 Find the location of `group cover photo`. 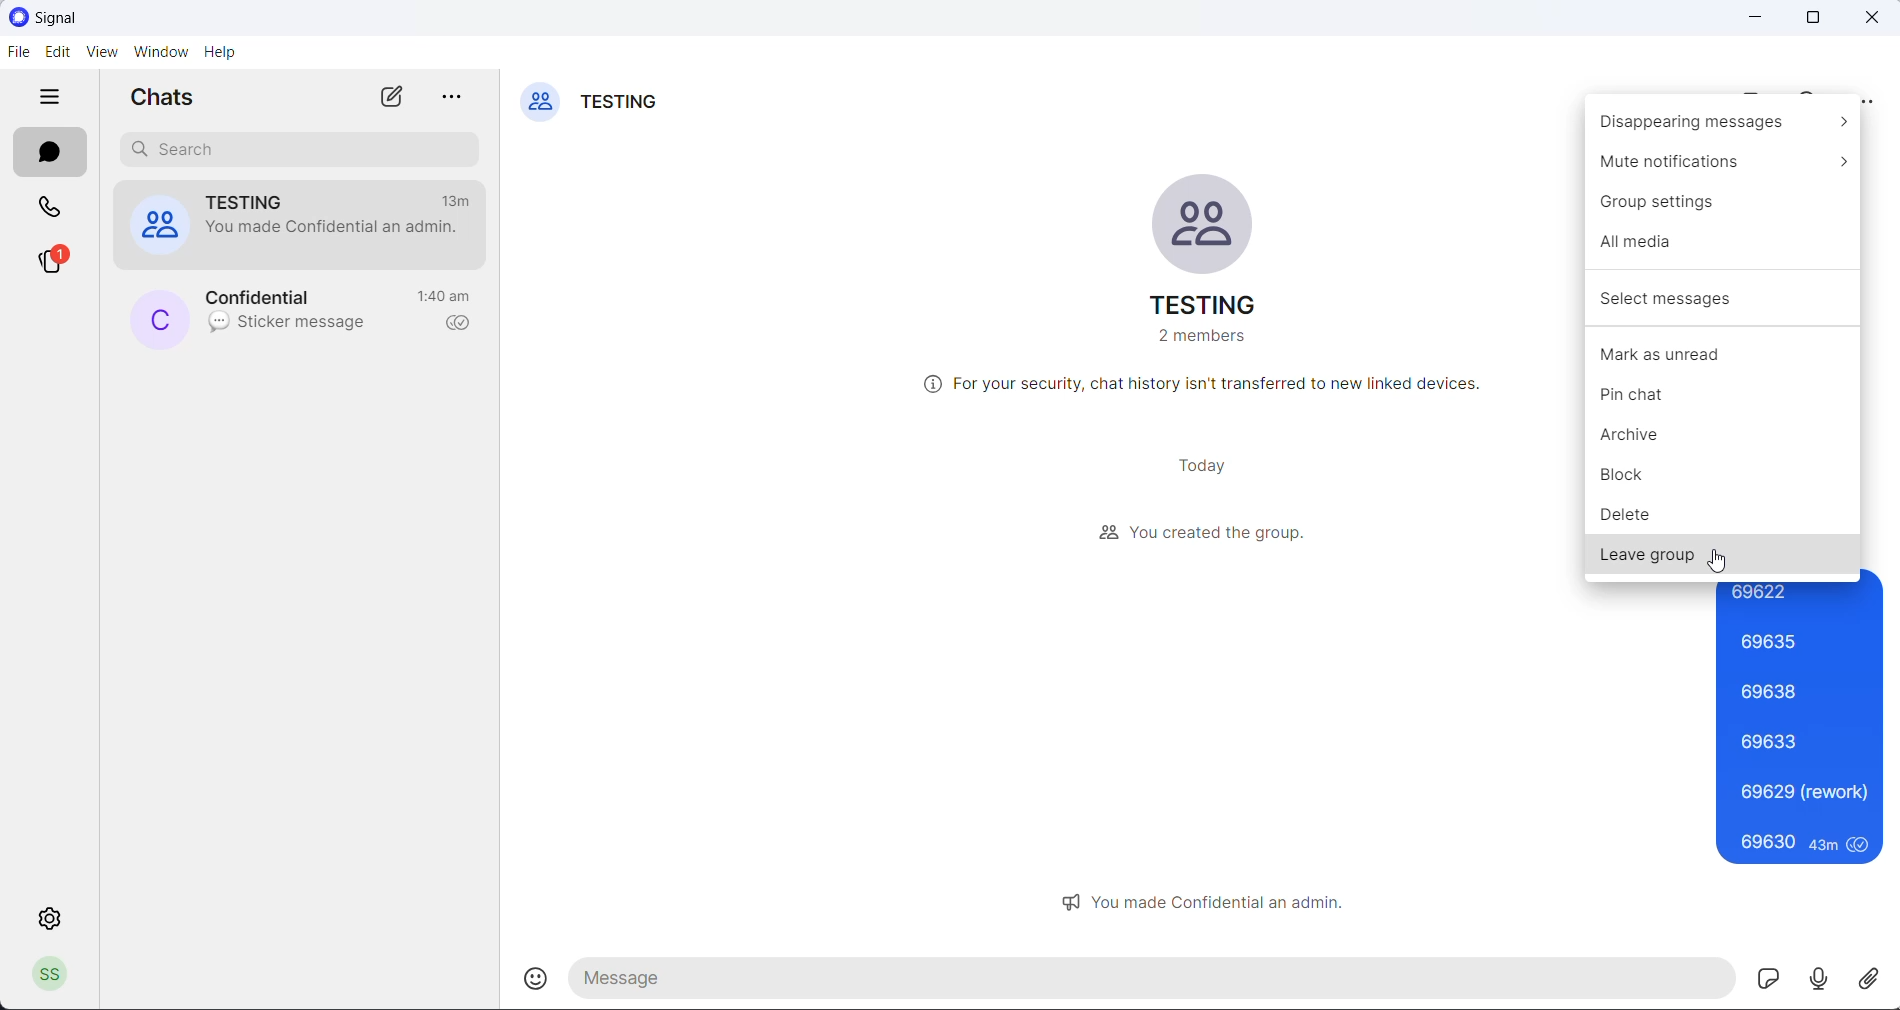

group cover photo is located at coordinates (1206, 224).